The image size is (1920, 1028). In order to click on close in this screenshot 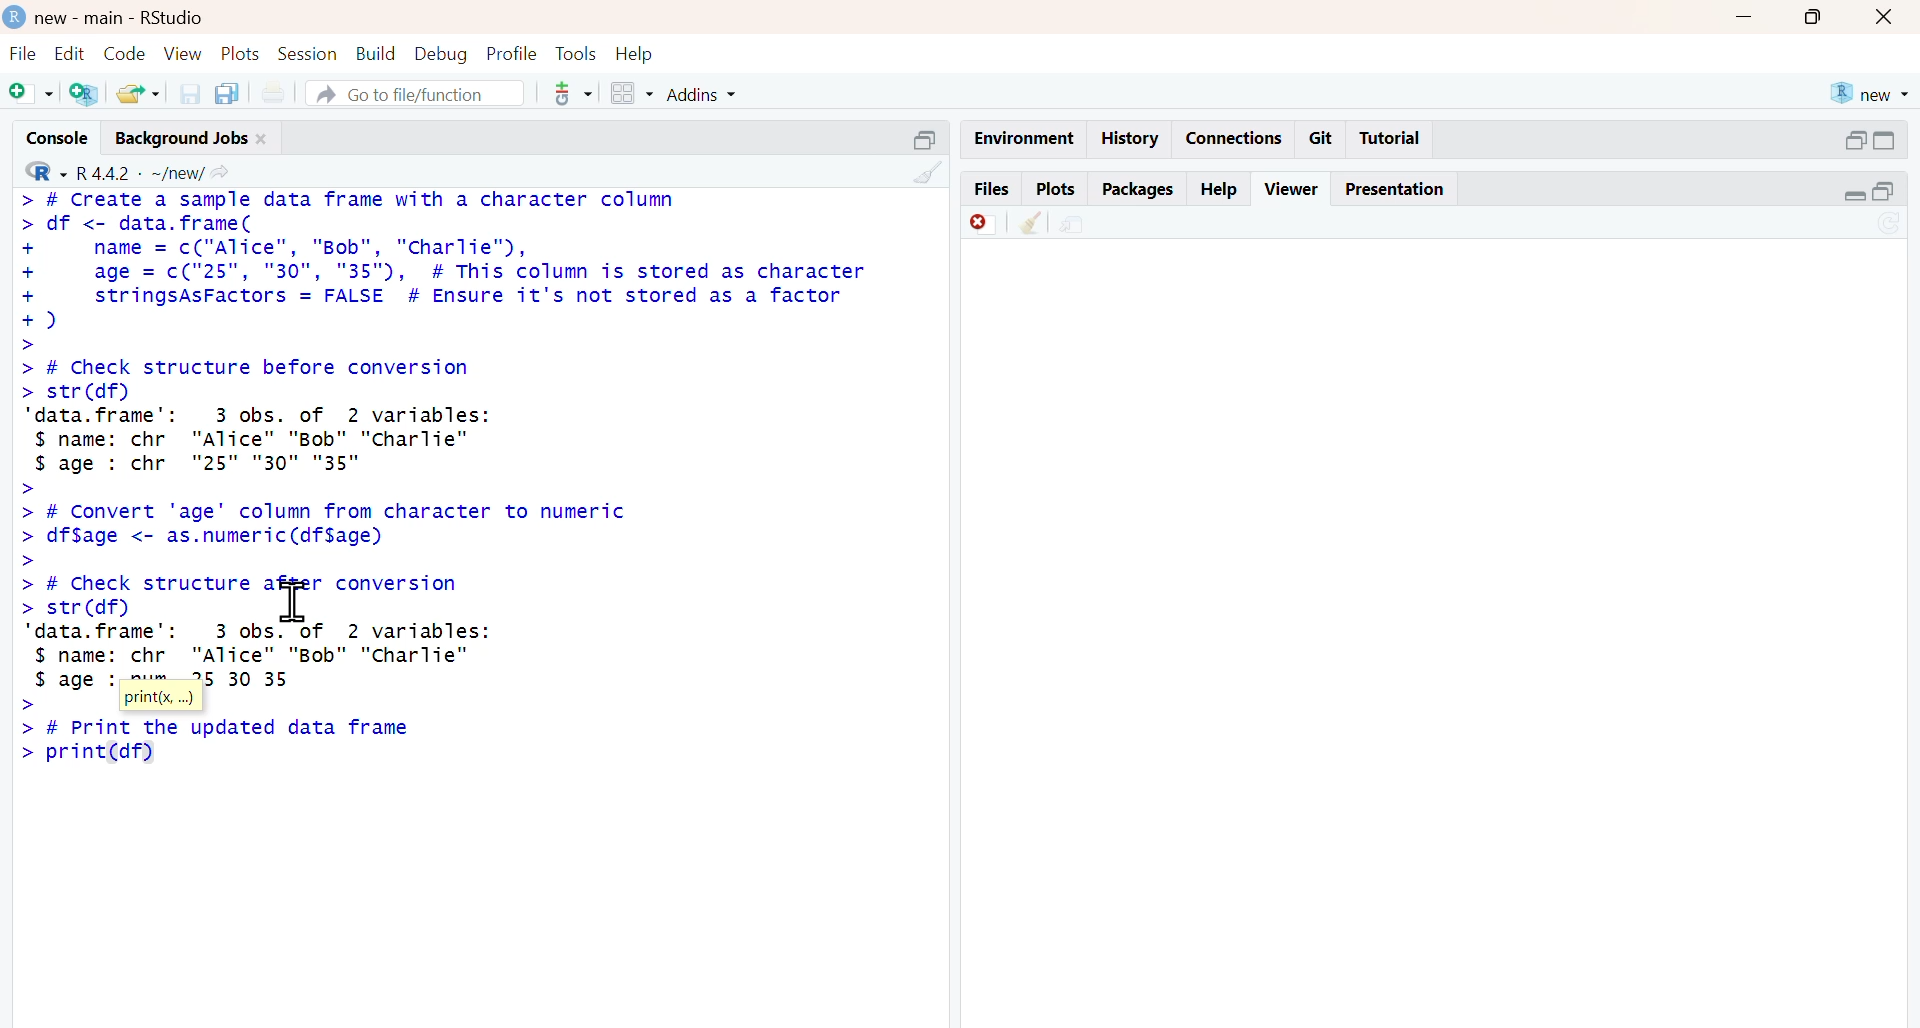, I will do `click(261, 139)`.